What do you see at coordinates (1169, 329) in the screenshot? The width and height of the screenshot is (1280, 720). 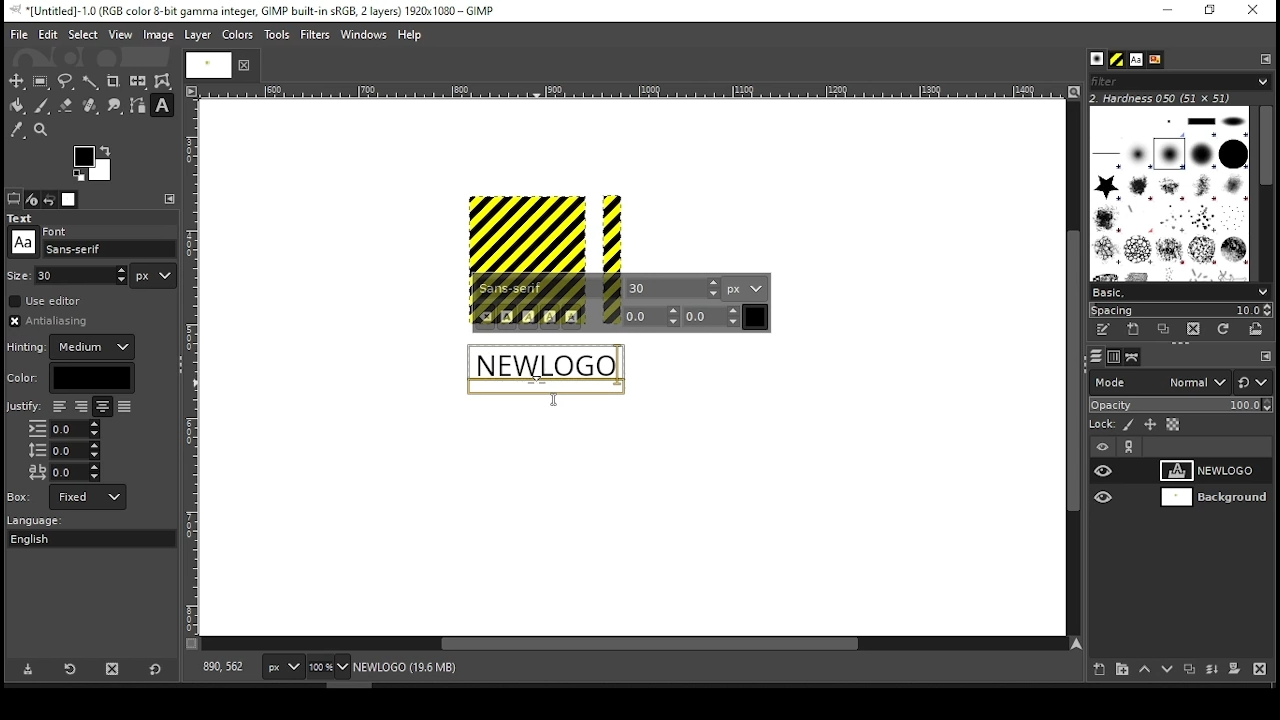 I see `duplicate this brush` at bounding box center [1169, 329].